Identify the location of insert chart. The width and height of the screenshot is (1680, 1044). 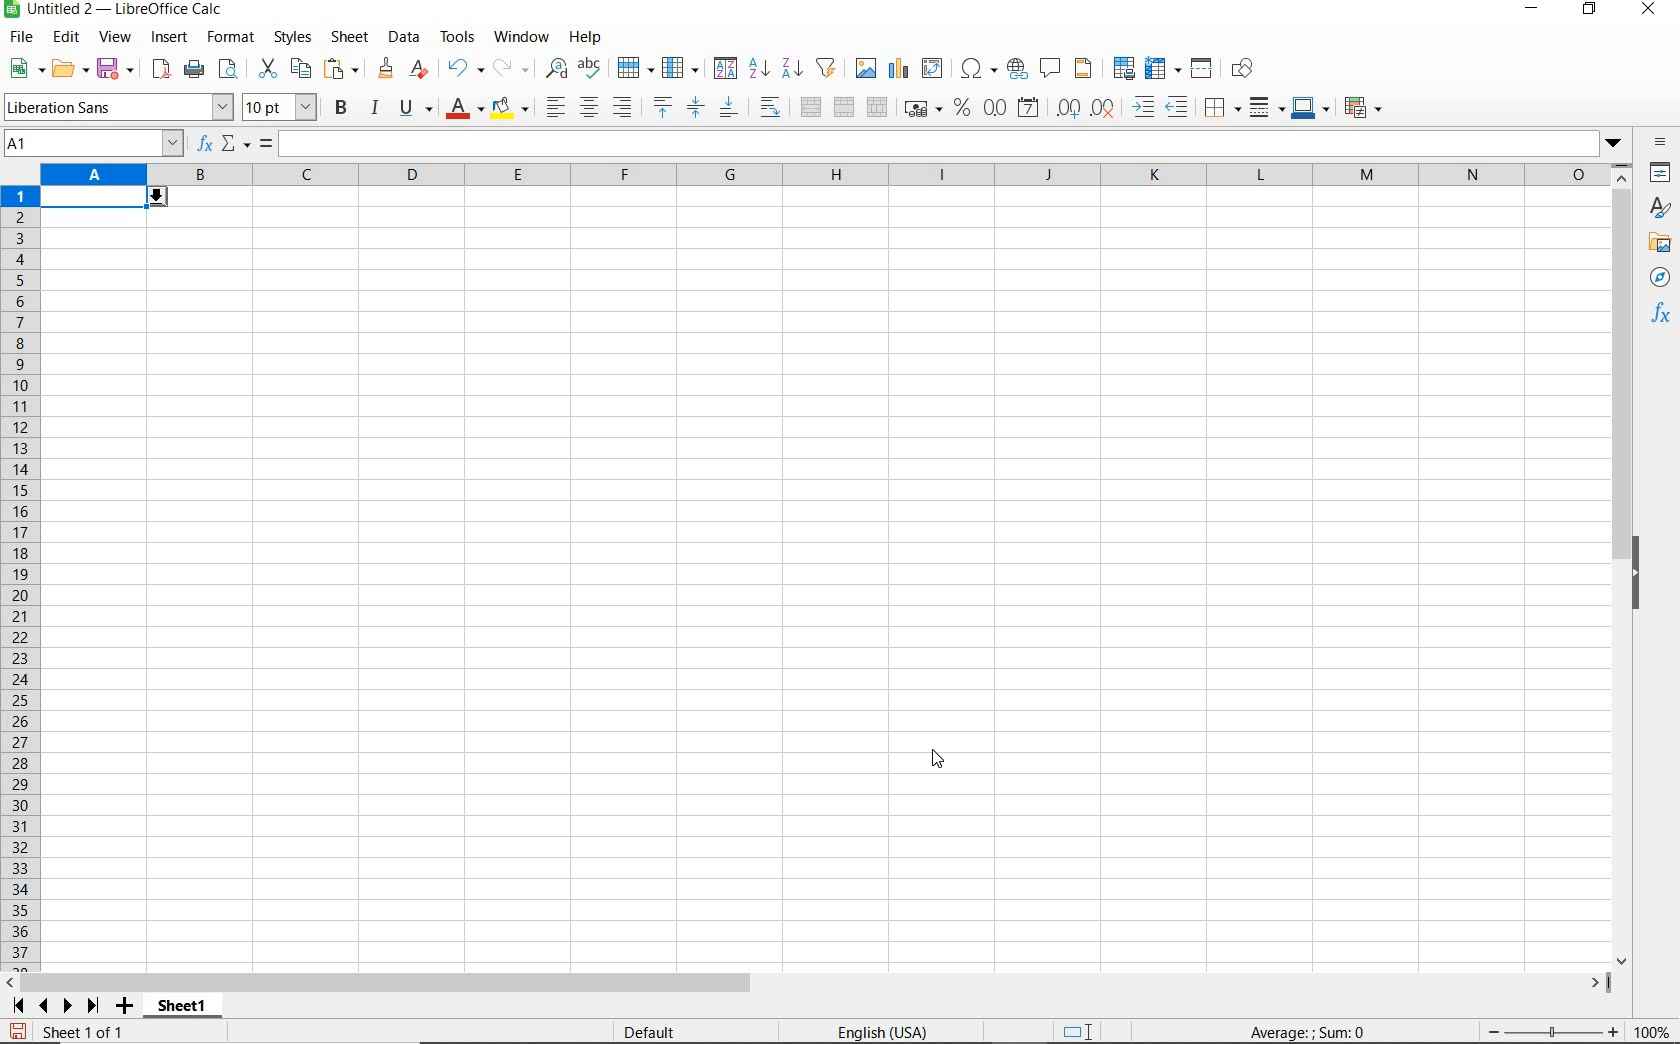
(899, 69).